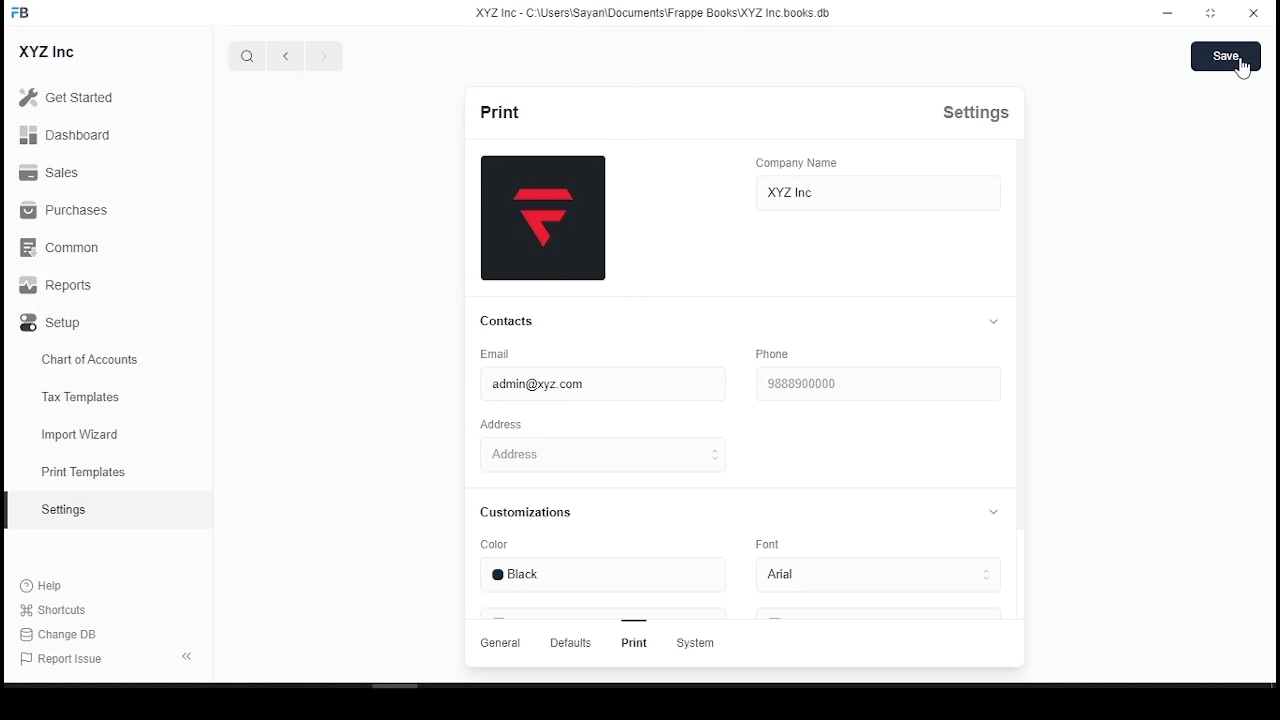 Image resolution: width=1280 pixels, height=720 pixels. I want to click on Maximize, so click(1213, 14).